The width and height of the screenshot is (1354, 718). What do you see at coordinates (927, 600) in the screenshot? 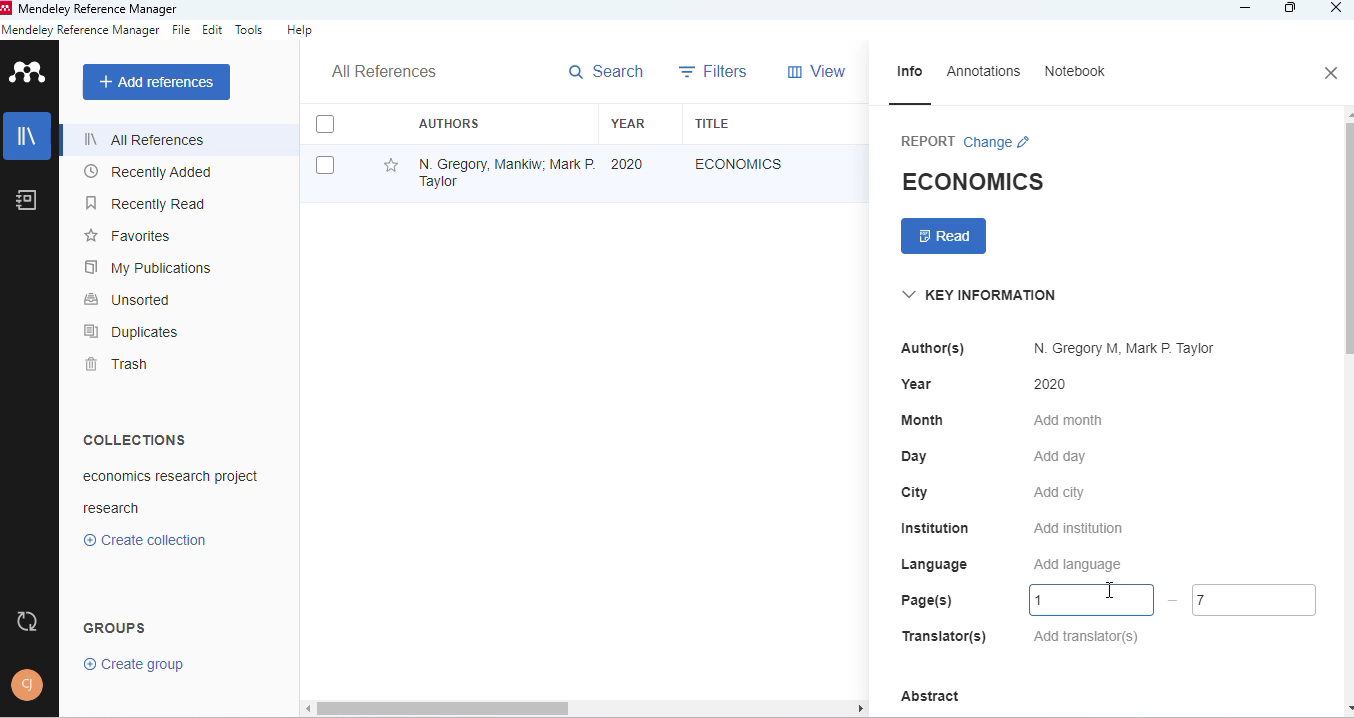
I see `page(s)` at bounding box center [927, 600].